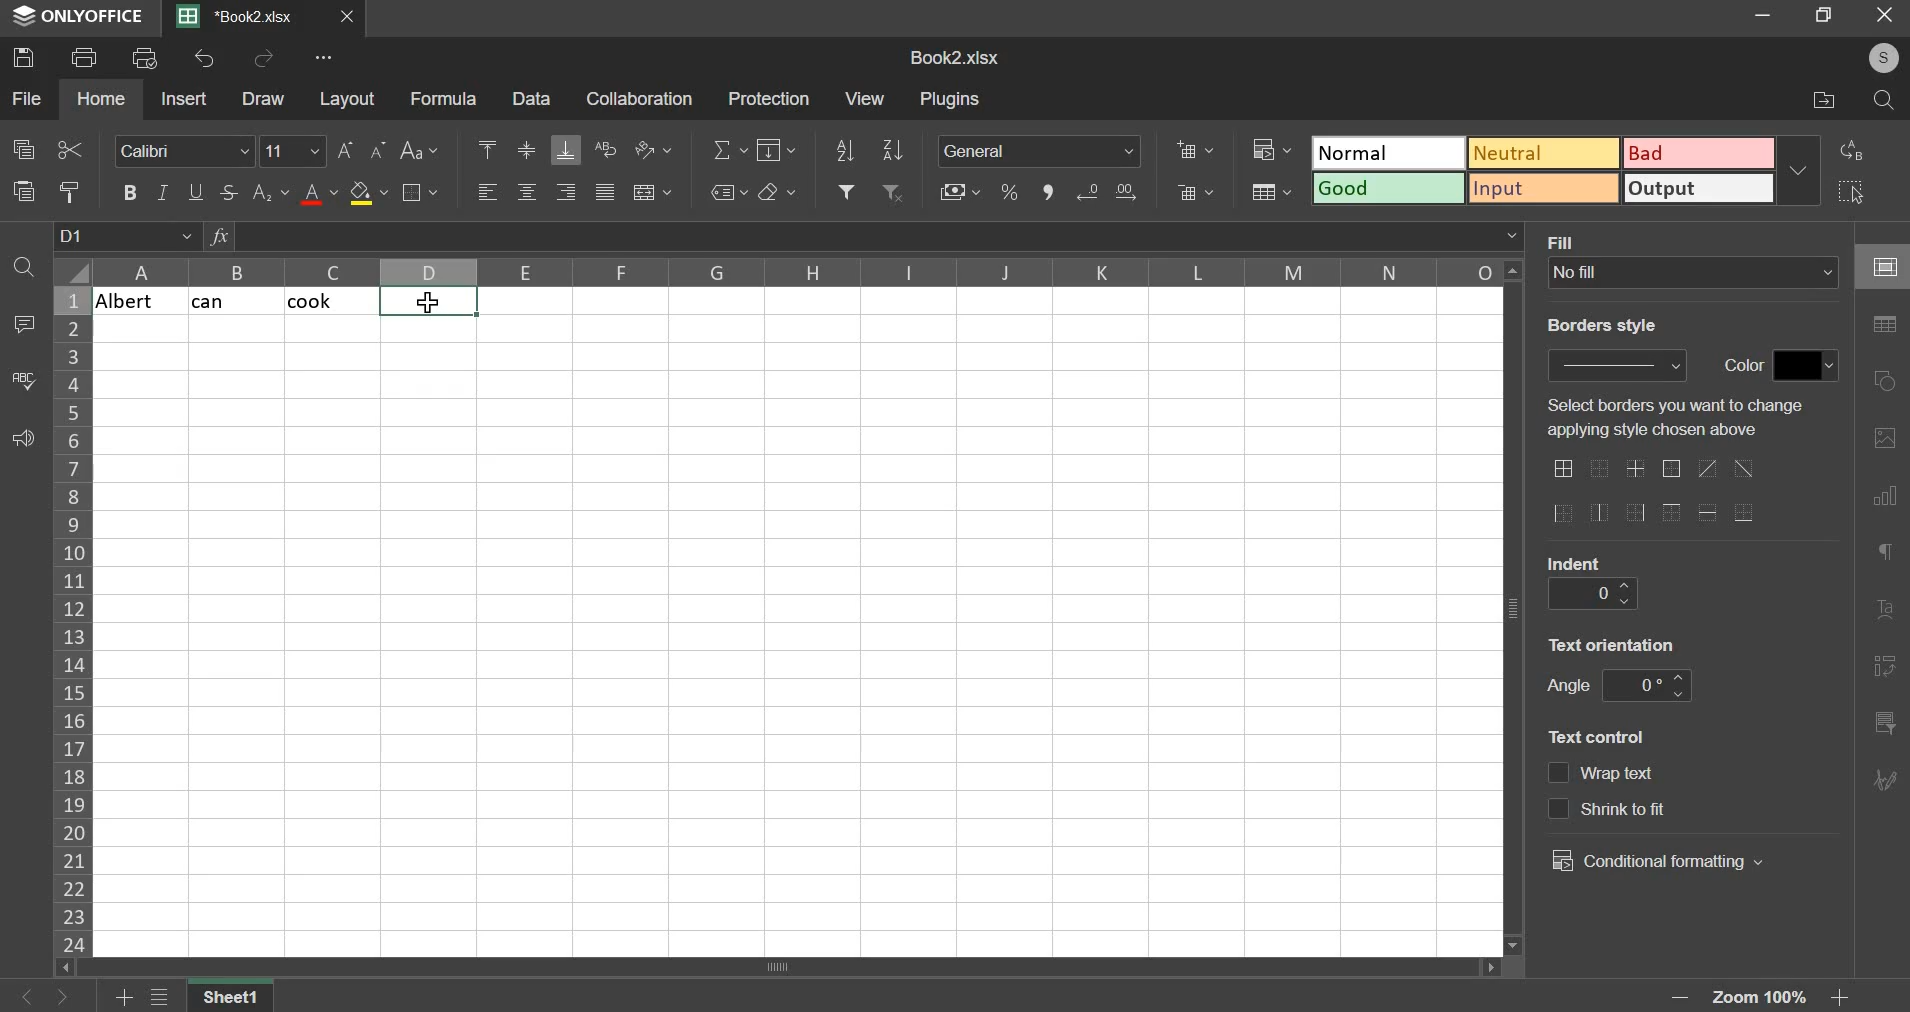 This screenshot has height=1012, width=1910. I want to click on border style, so click(1615, 362).